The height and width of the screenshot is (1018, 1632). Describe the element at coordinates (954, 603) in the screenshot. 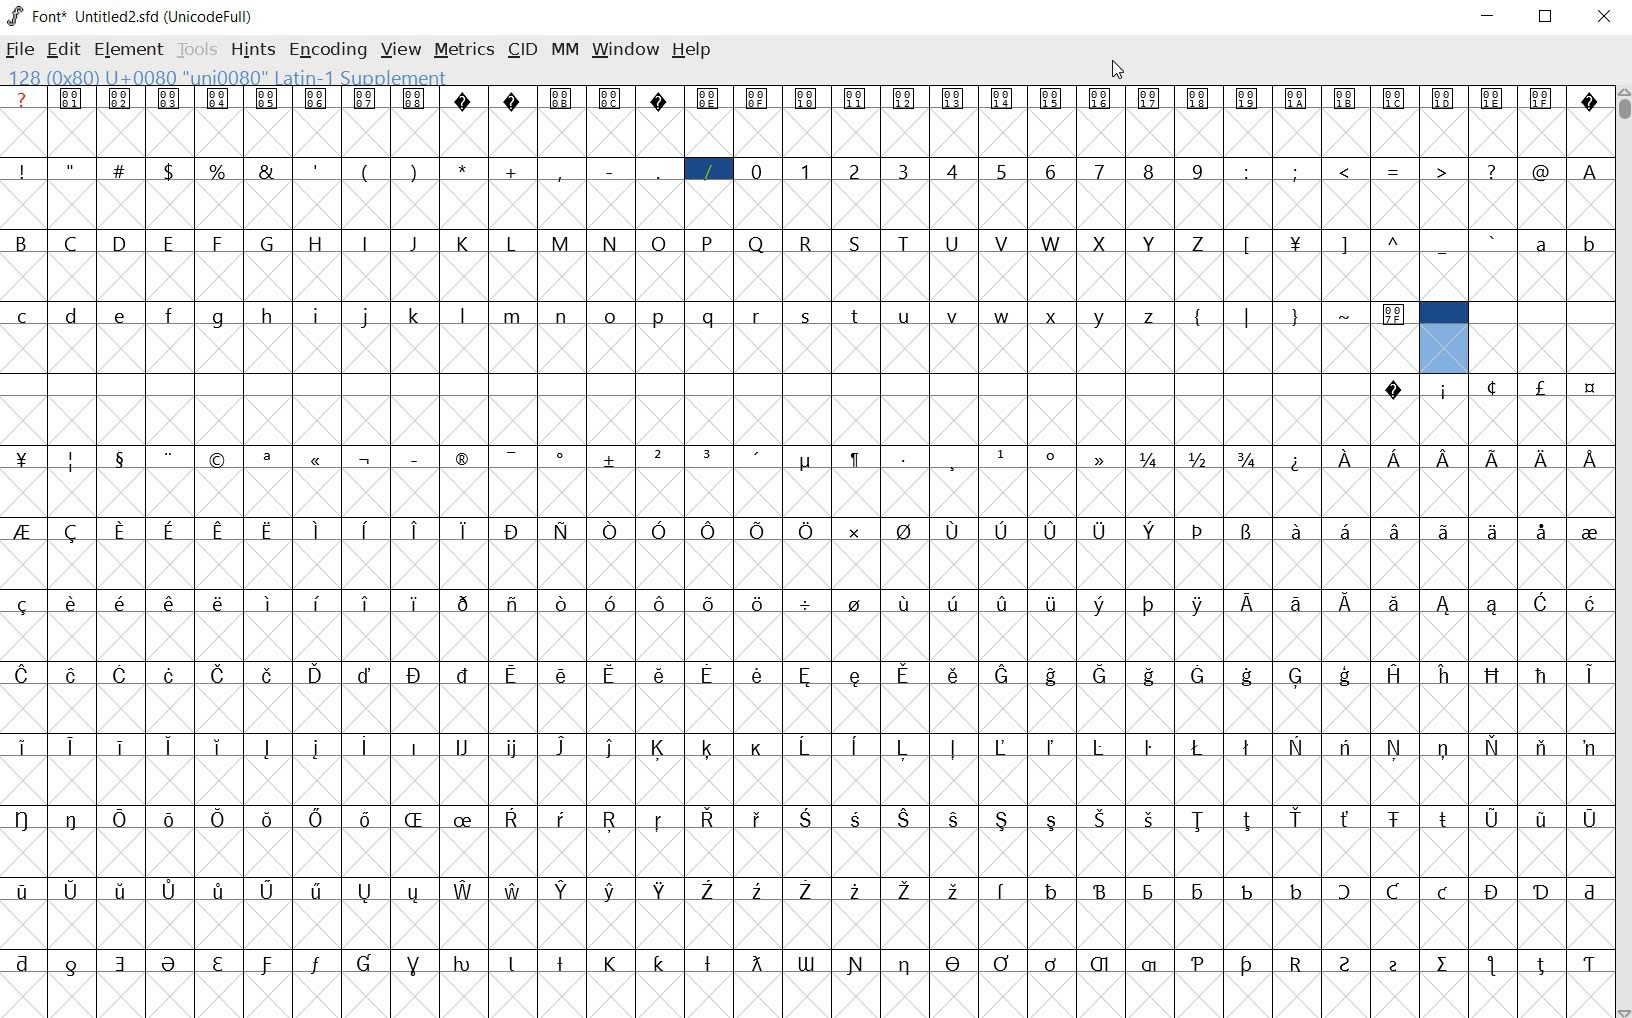

I see `Symbol` at that location.